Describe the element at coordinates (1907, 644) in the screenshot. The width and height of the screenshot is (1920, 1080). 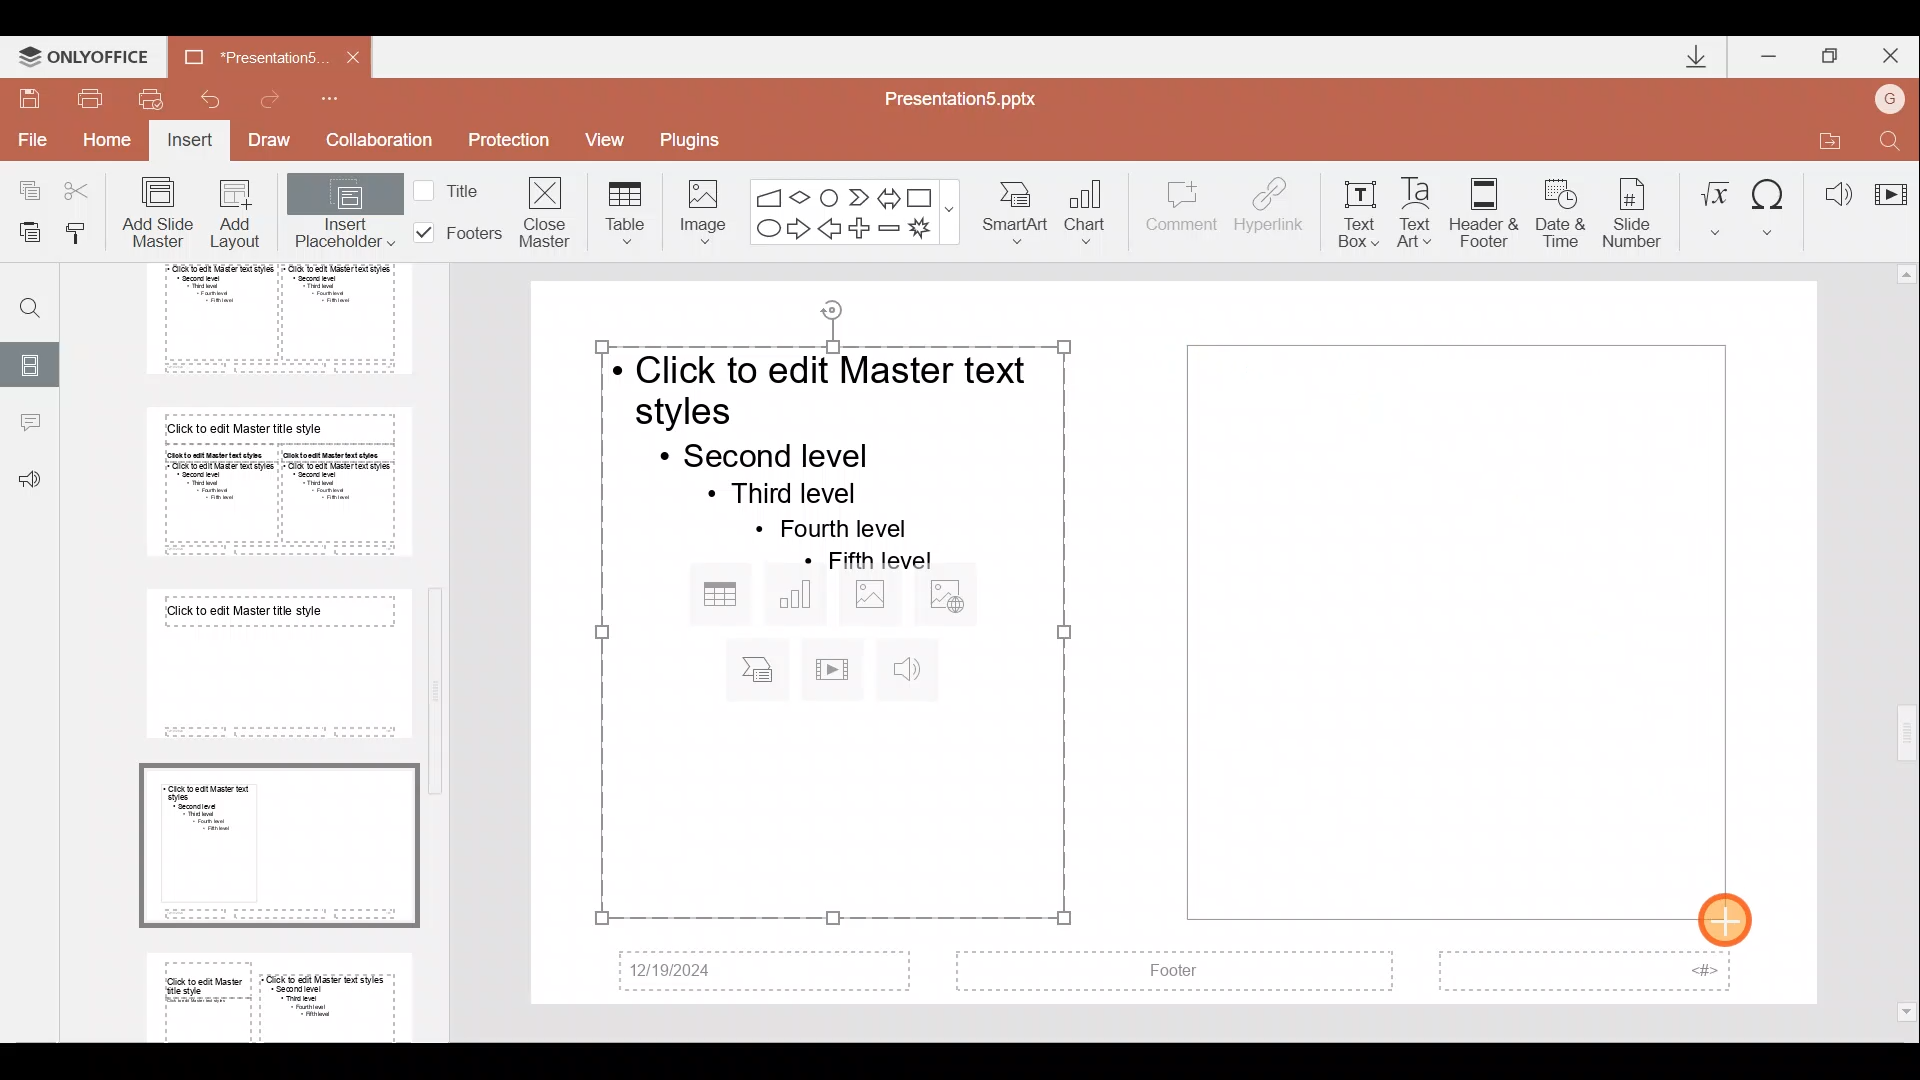
I see `Scroll bar` at that location.